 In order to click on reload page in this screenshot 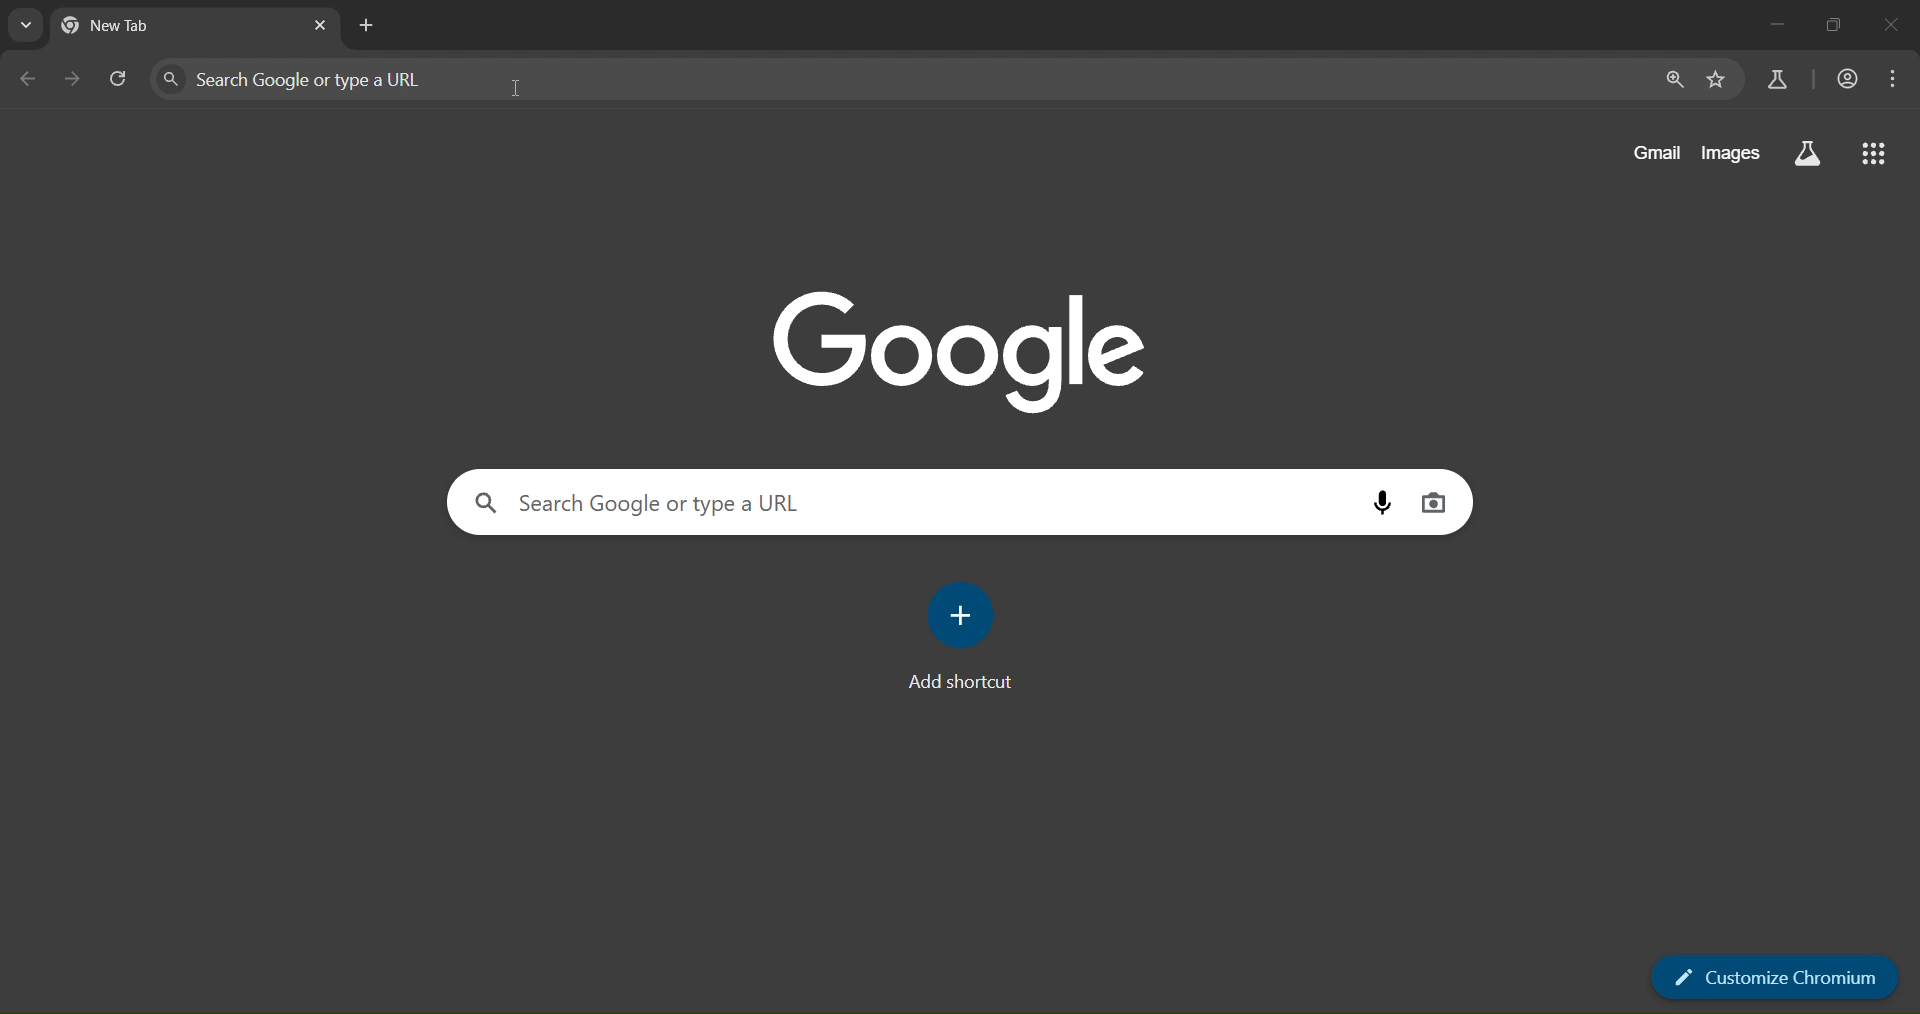, I will do `click(119, 81)`.